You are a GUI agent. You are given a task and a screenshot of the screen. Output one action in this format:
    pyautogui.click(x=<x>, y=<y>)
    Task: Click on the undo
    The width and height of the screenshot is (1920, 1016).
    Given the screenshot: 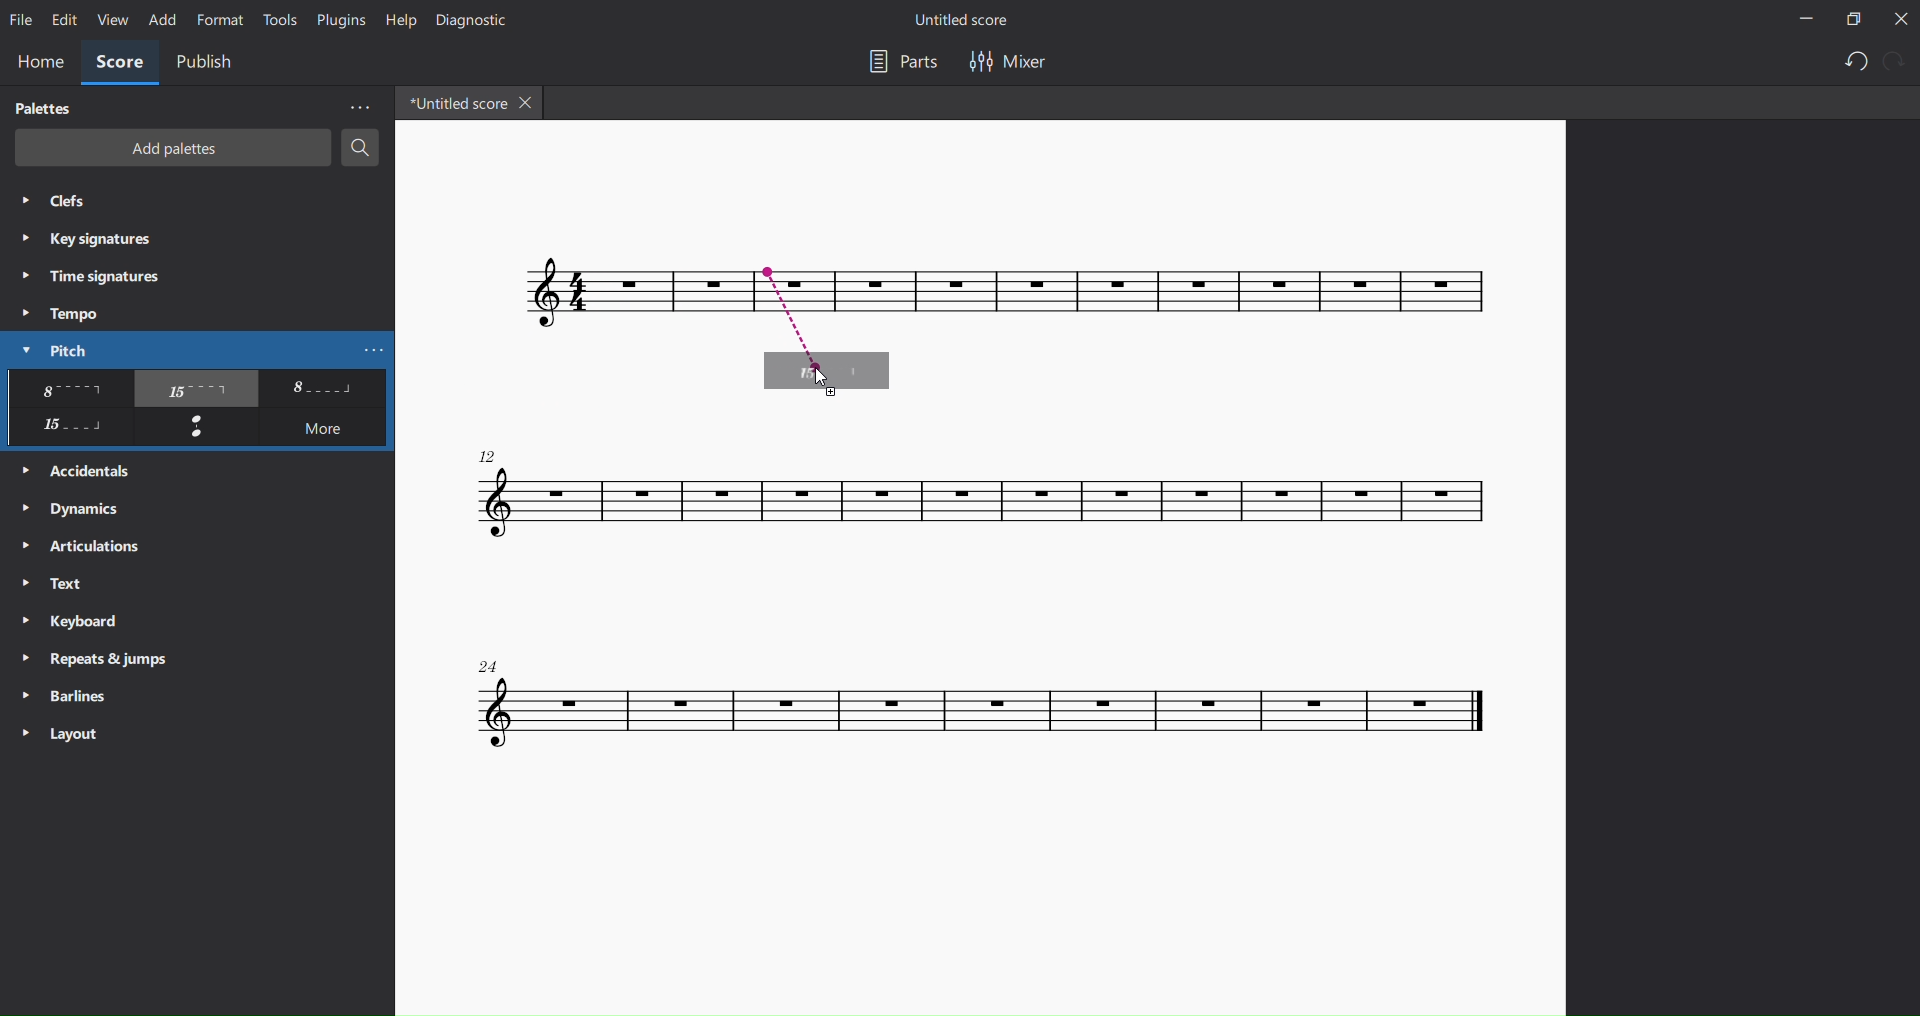 What is the action you would take?
    pyautogui.click(x=1853, y=62)
    